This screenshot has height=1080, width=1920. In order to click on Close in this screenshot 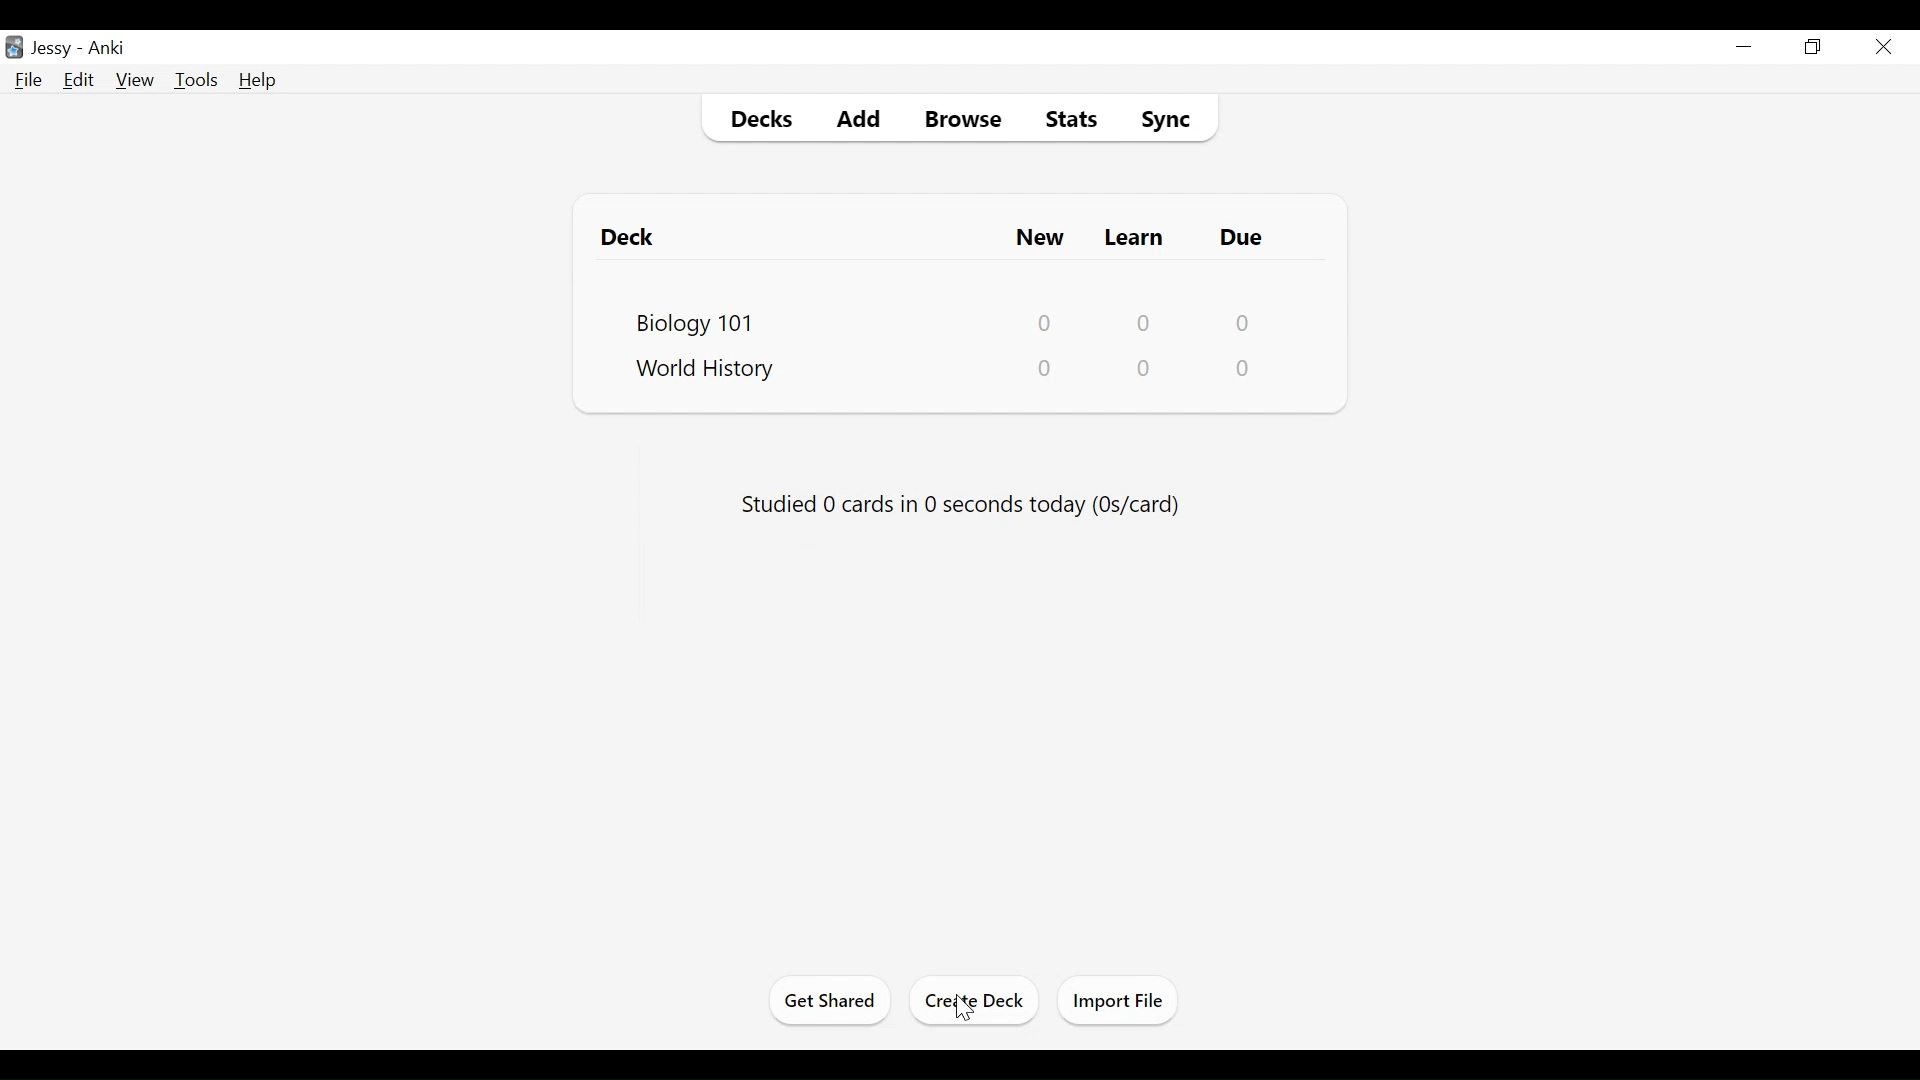, I will do `click(1883, 47)`.